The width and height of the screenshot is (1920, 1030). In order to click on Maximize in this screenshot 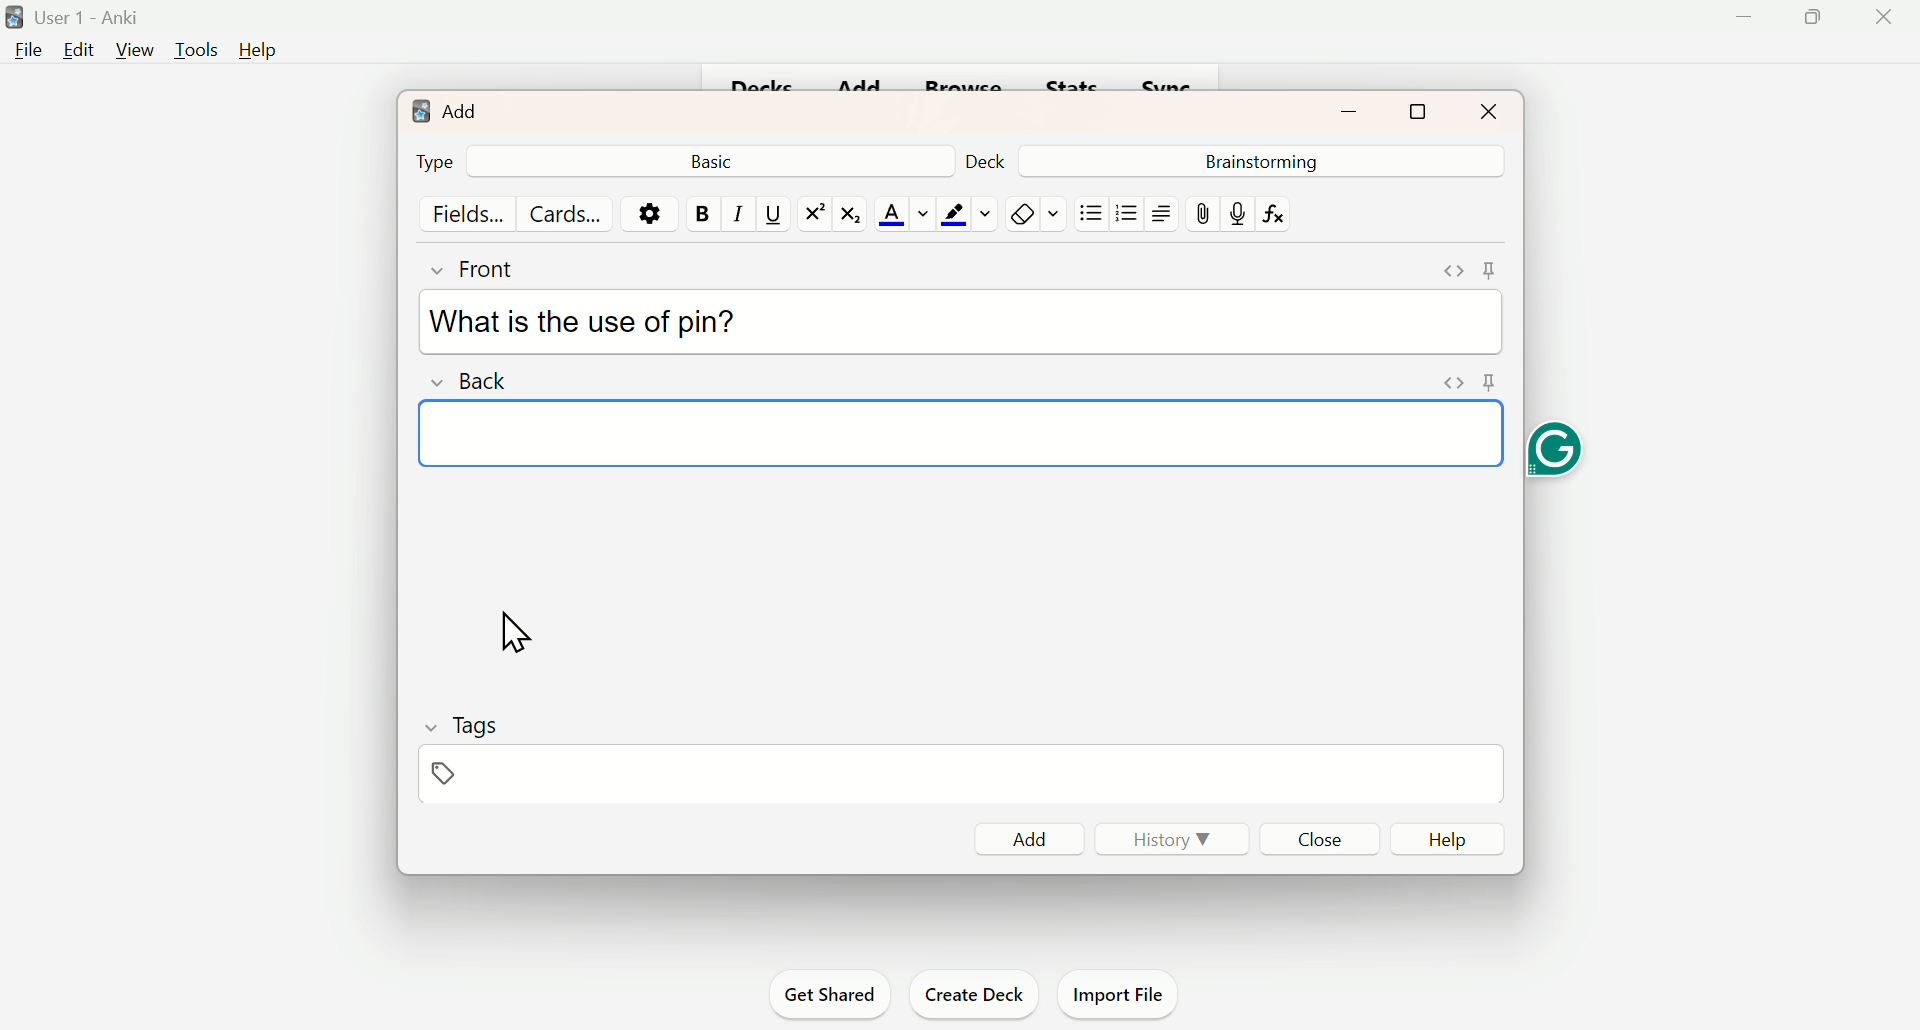, I will do `click(1419, 108)`.